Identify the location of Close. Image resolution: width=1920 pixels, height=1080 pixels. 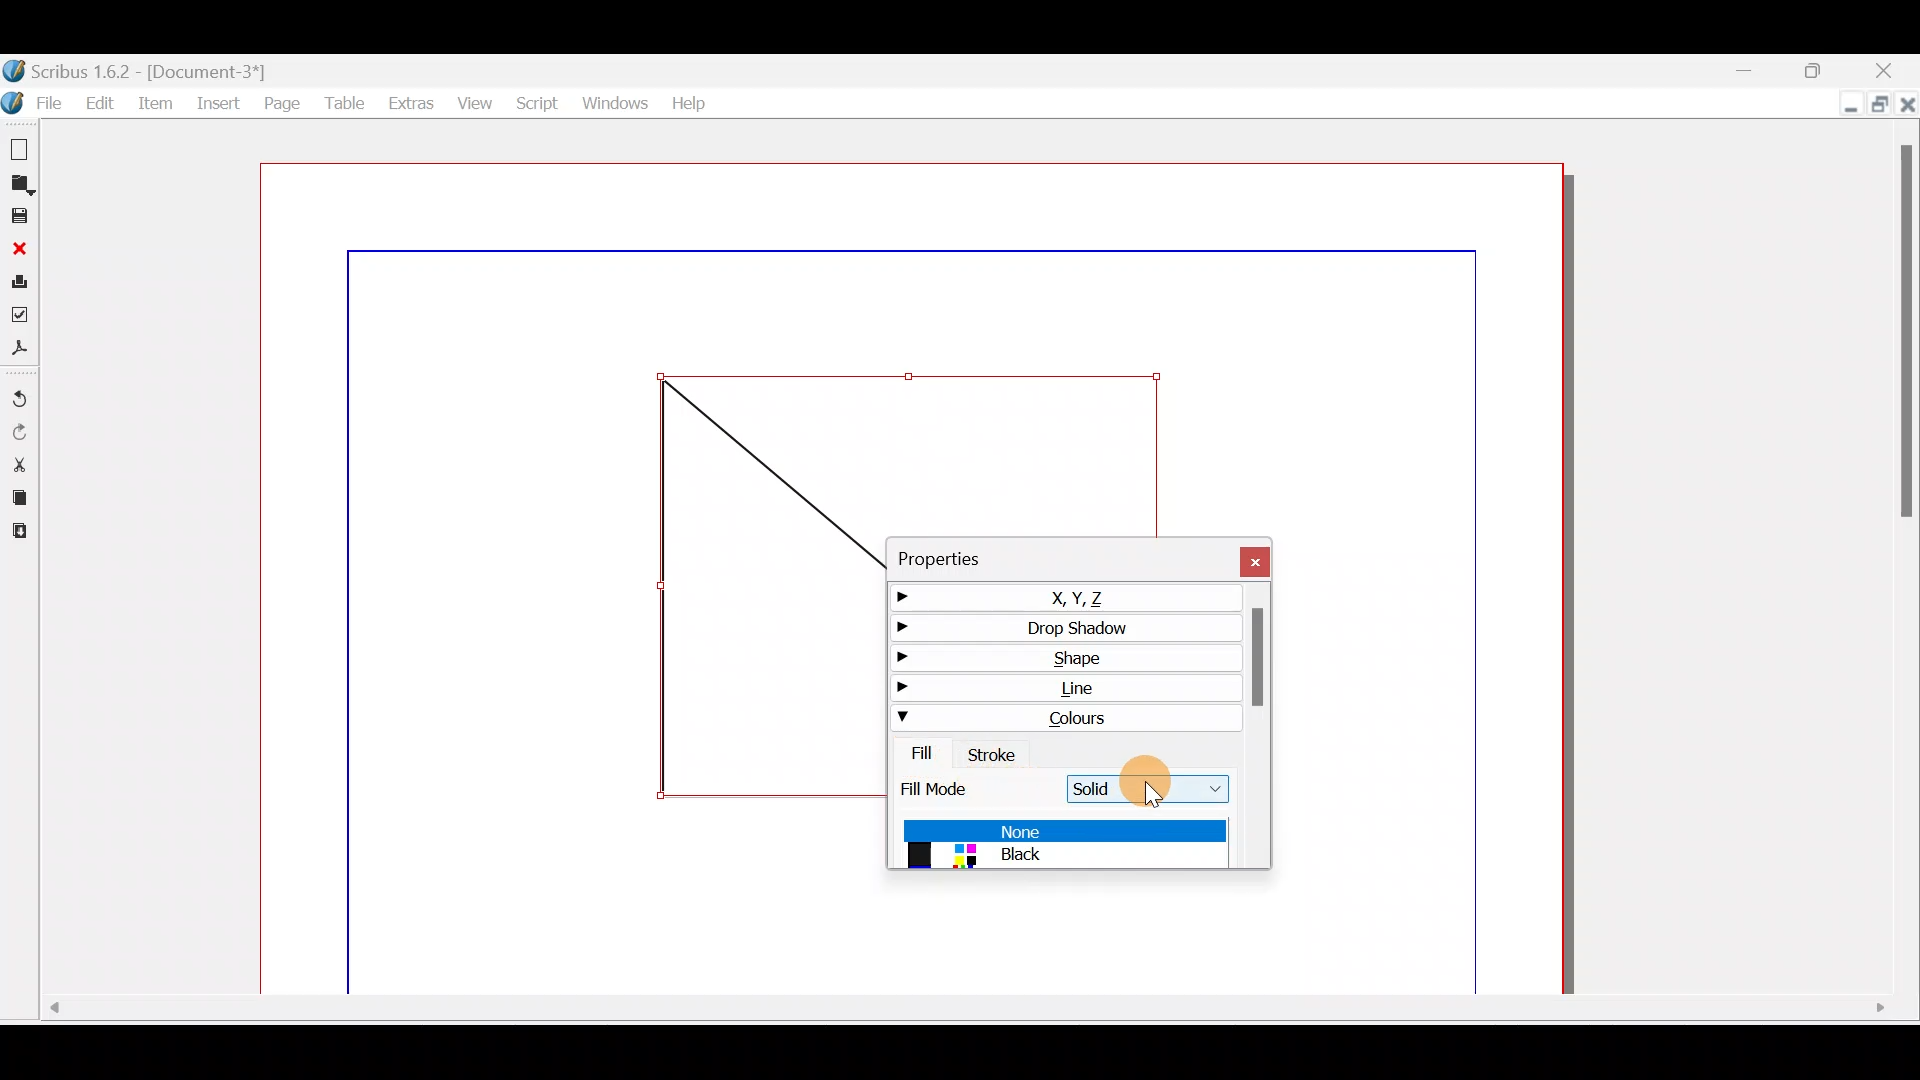
(1894, 72).